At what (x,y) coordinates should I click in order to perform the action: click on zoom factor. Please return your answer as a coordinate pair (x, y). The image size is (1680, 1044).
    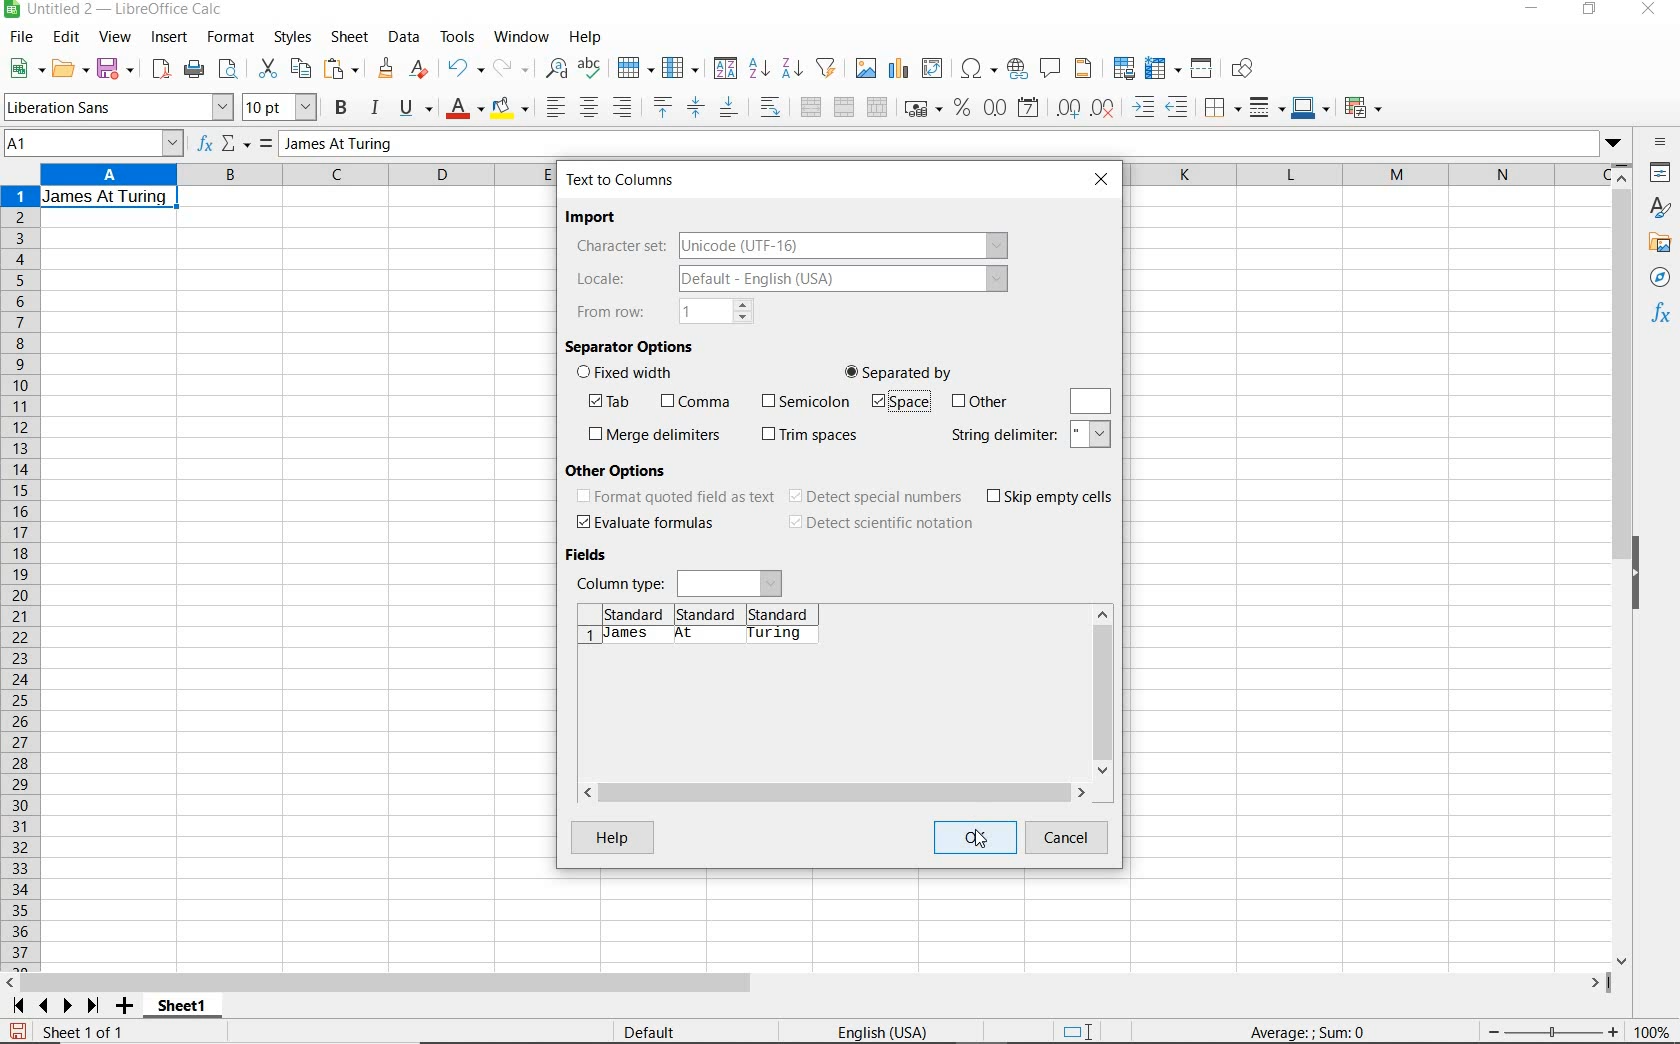
    Looking at the image, I should click on (1654, 1033).